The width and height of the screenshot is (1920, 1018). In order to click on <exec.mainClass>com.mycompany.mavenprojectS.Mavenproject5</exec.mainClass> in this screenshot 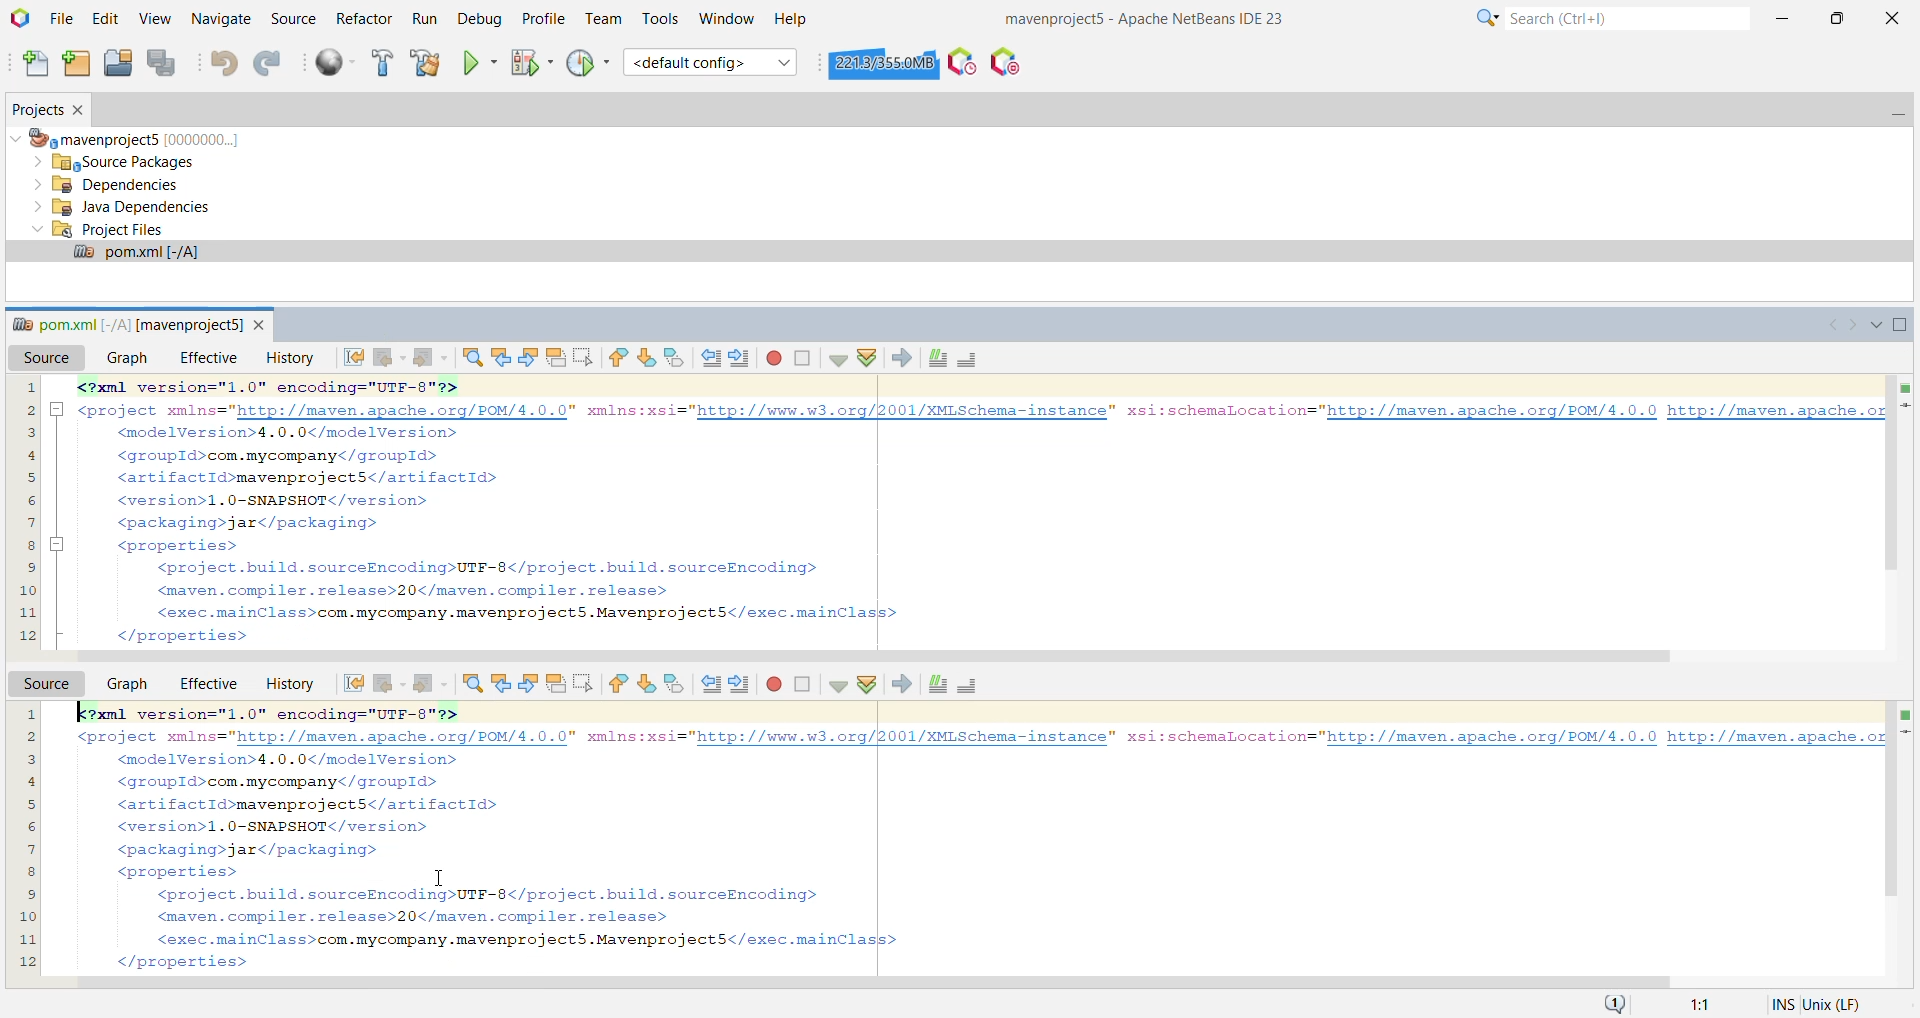, I will do `click(520, 611)`.